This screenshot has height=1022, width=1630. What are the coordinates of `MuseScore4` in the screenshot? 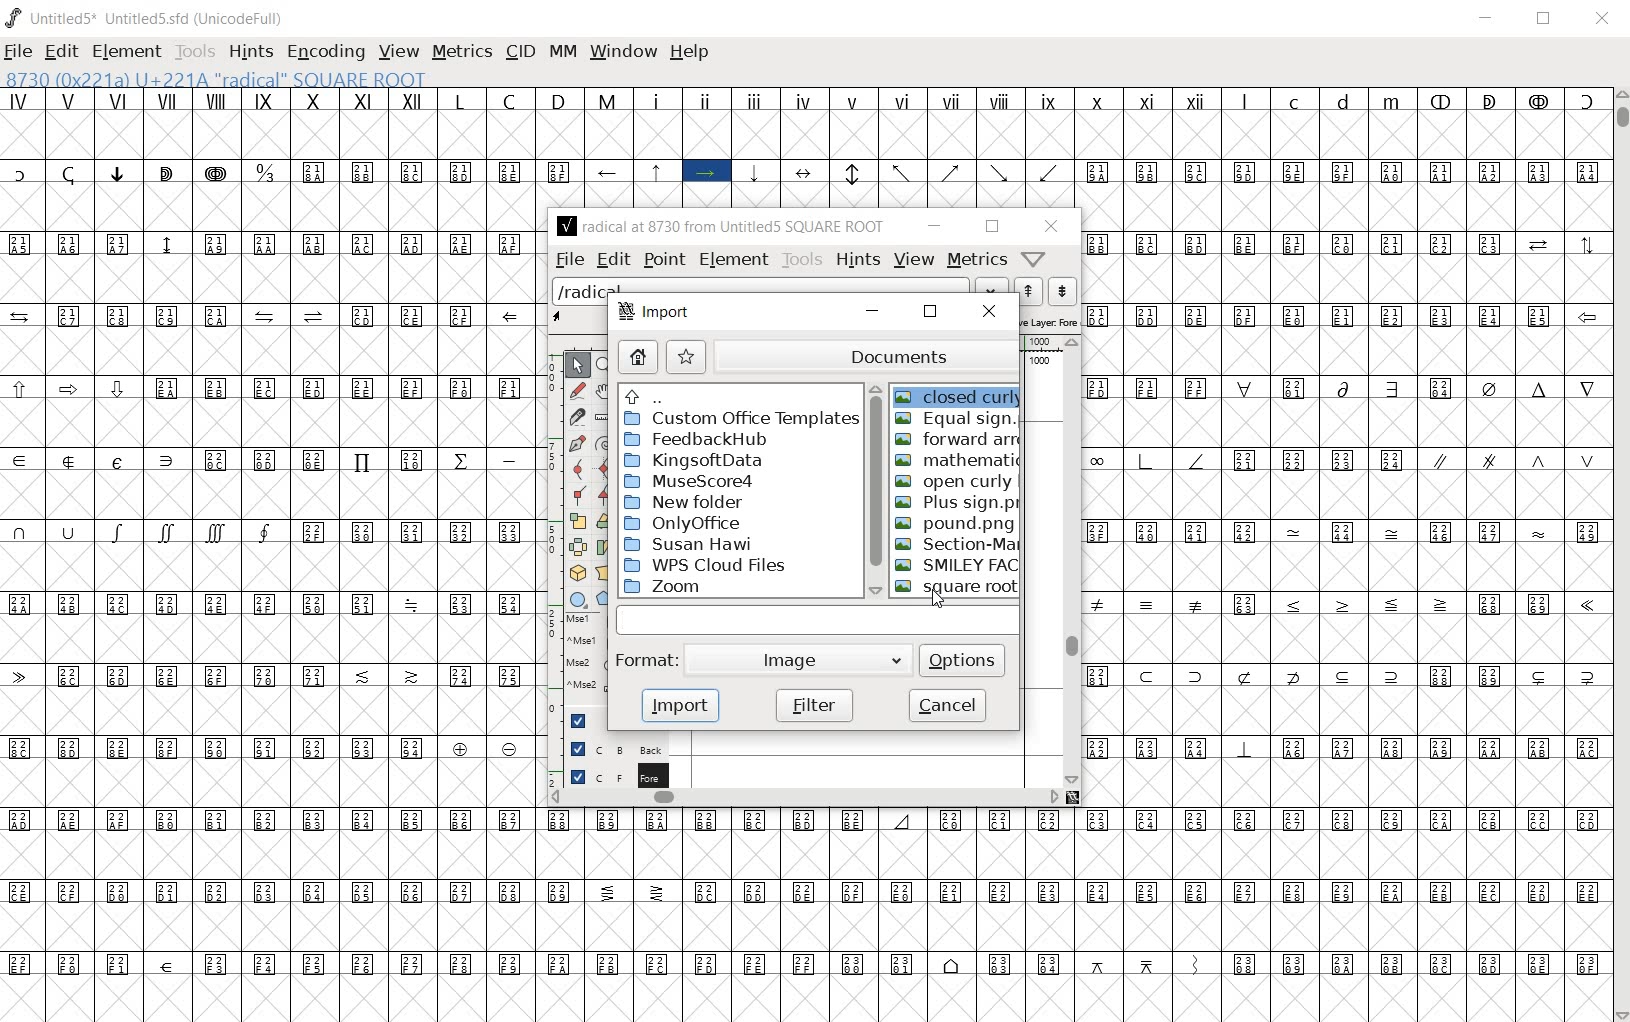 It's located at (689, 482).